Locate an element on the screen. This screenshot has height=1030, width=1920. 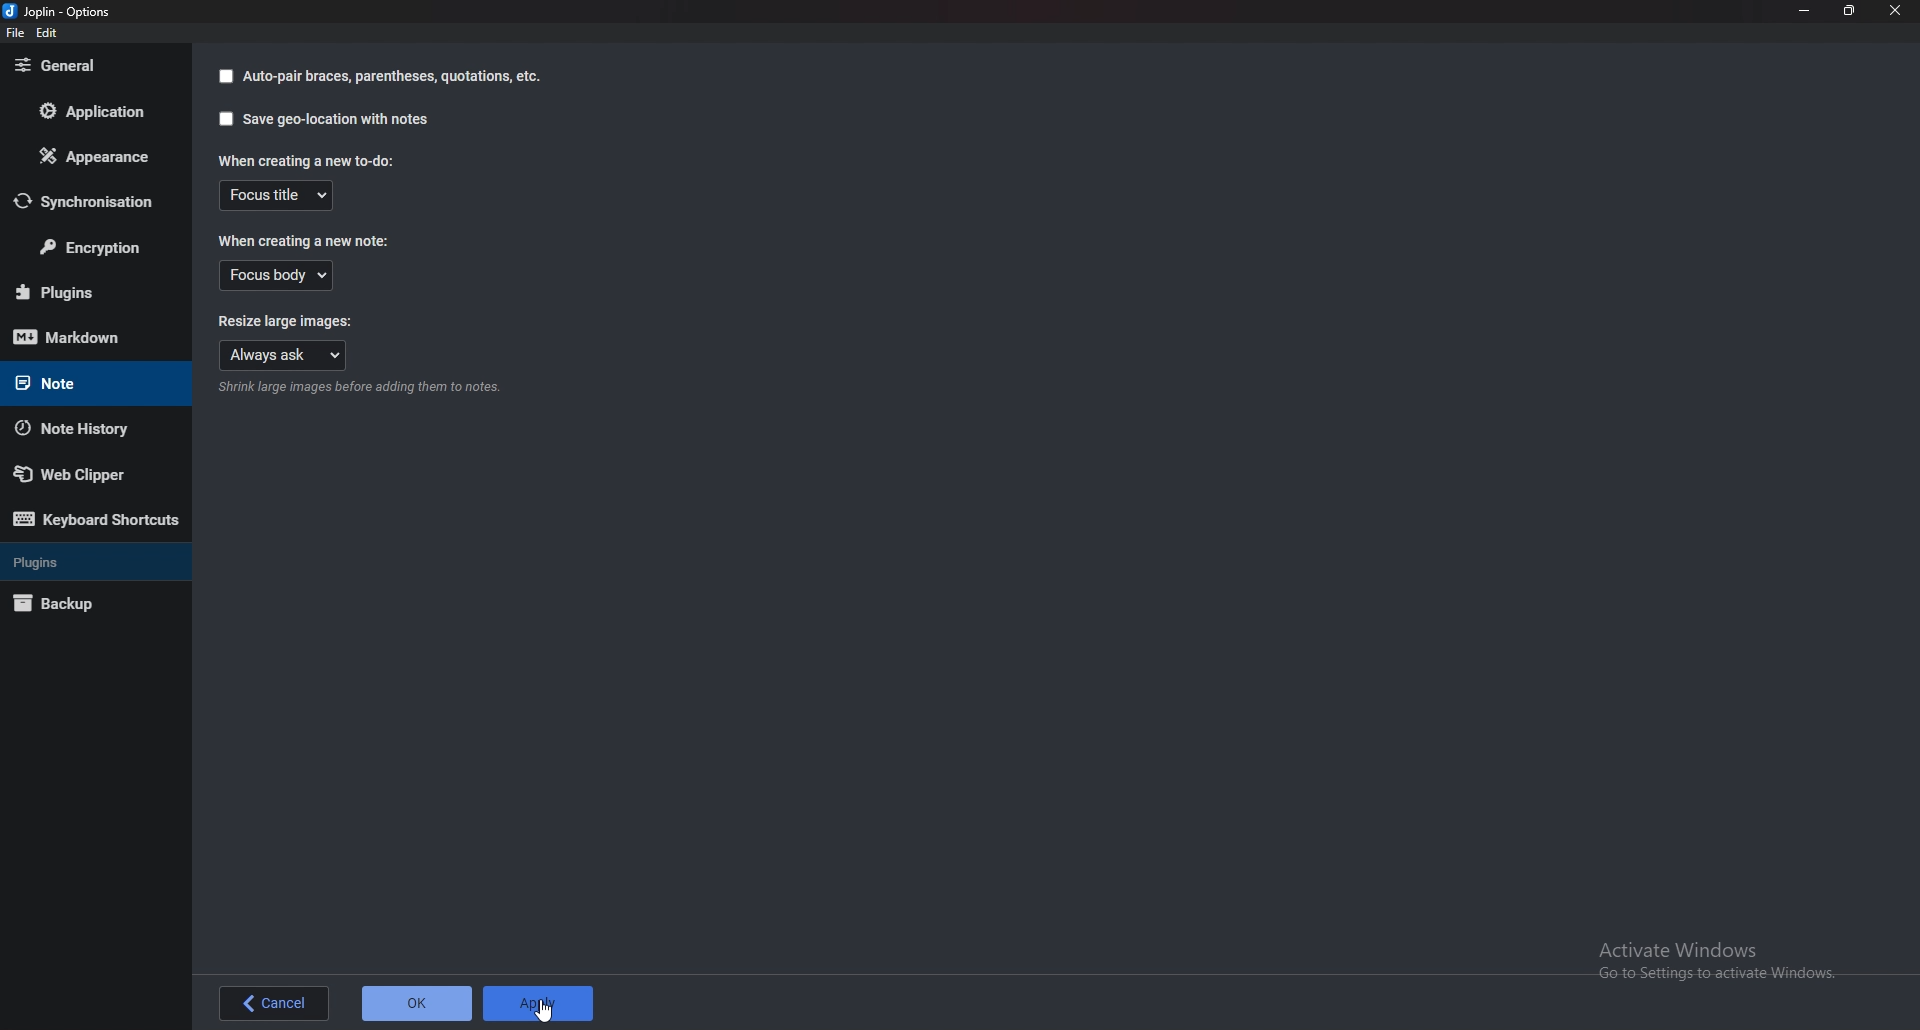
joplin is located at coordinates (61, 11).